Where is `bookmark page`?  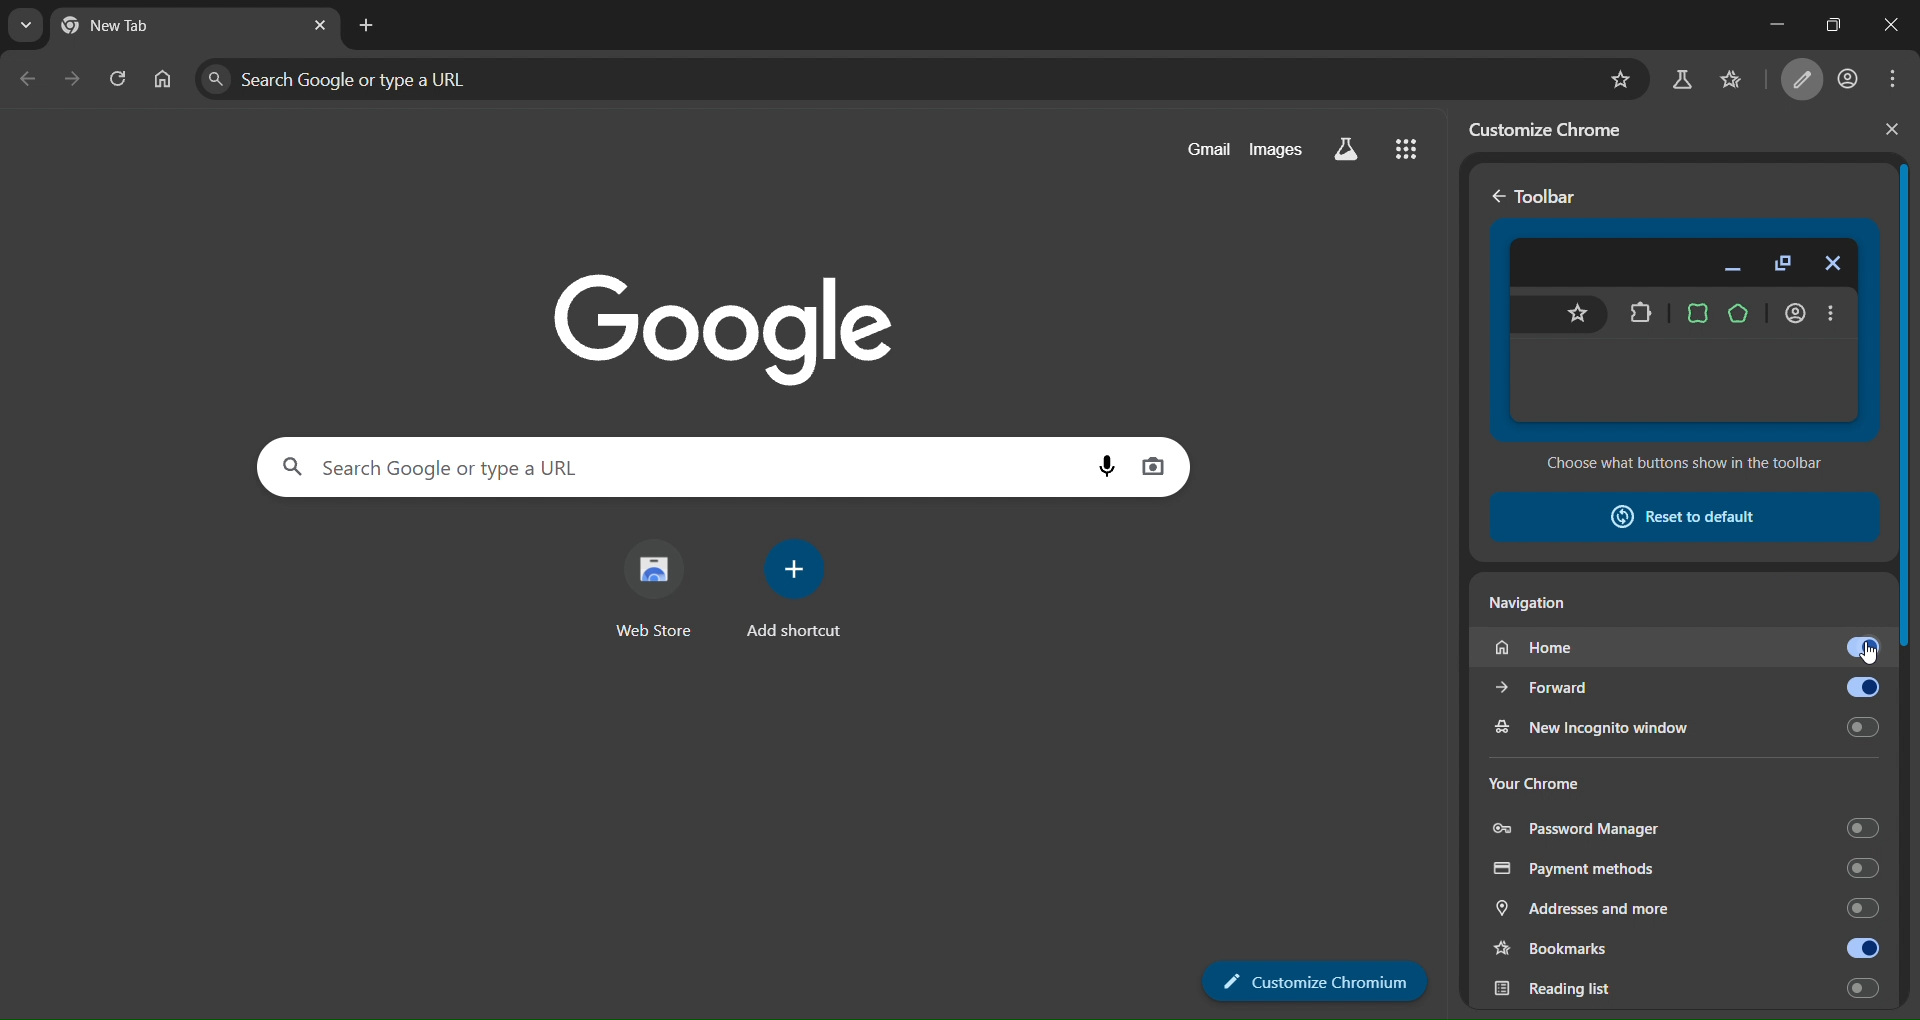
bookmark page is located at coordinates (1614, 79).